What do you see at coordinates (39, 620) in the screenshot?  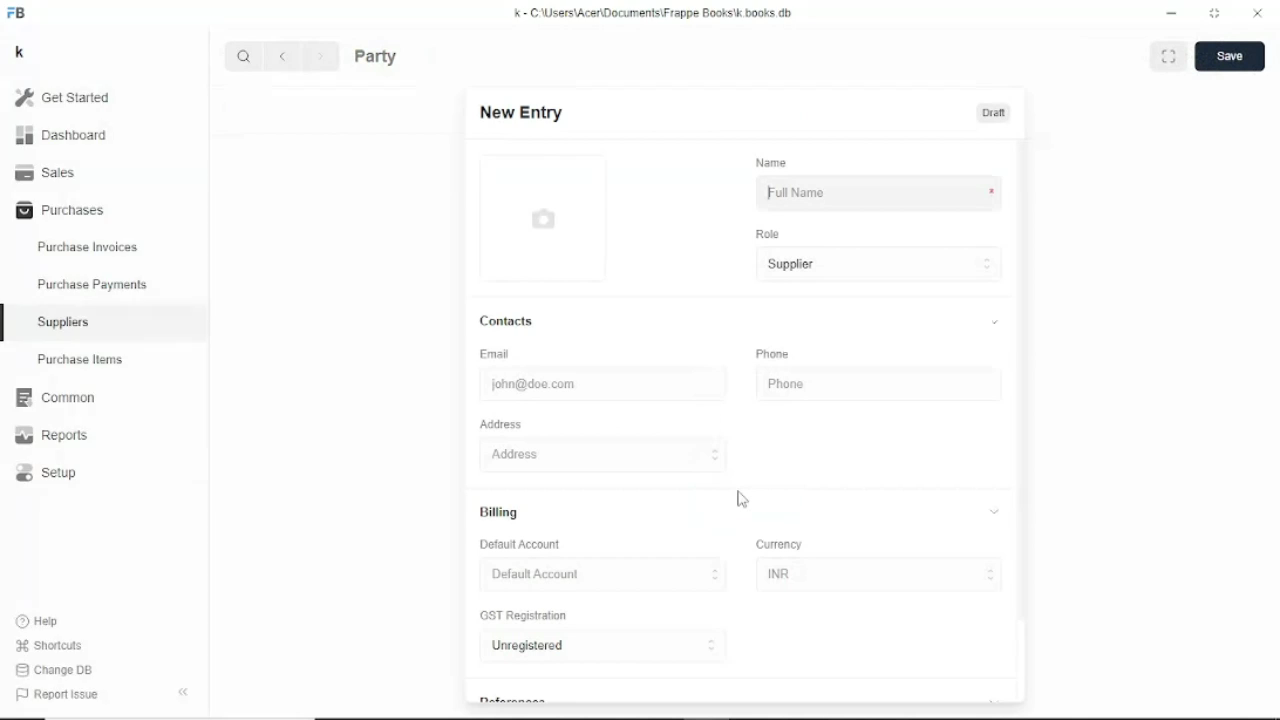 I see `Help` at bounding box center [39, 620].